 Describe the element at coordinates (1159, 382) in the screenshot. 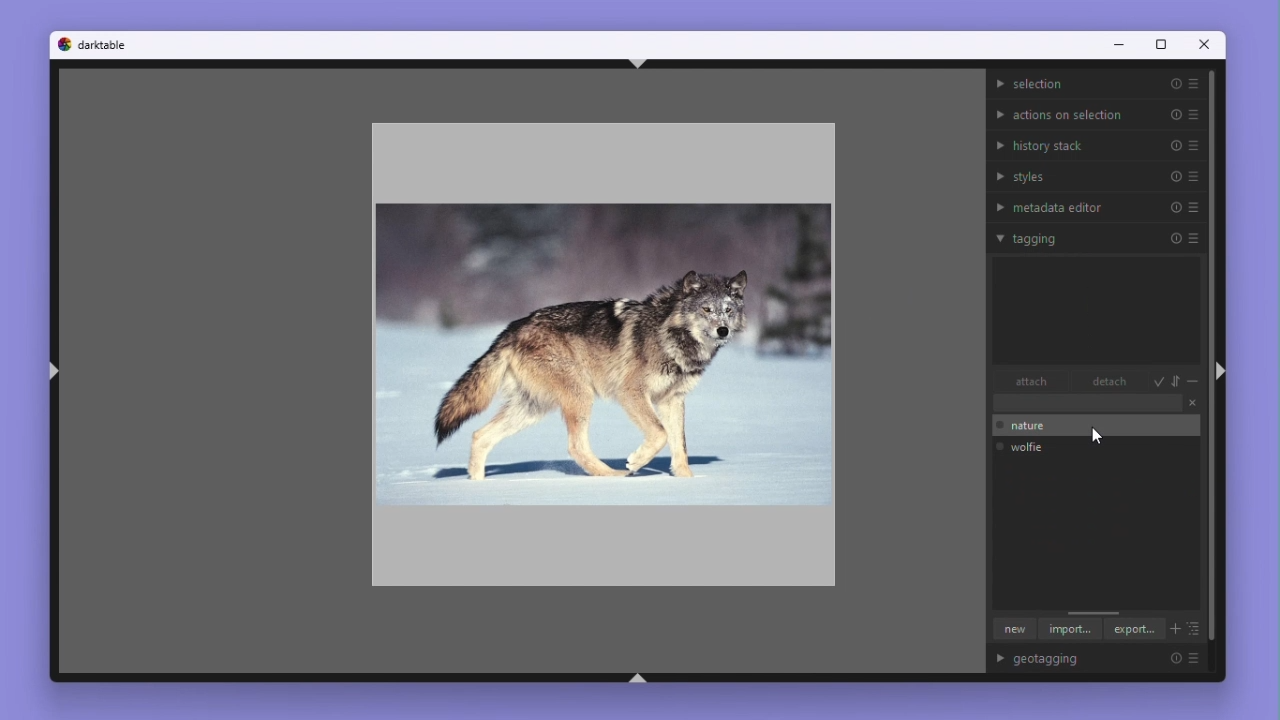

I see `save` at that location.